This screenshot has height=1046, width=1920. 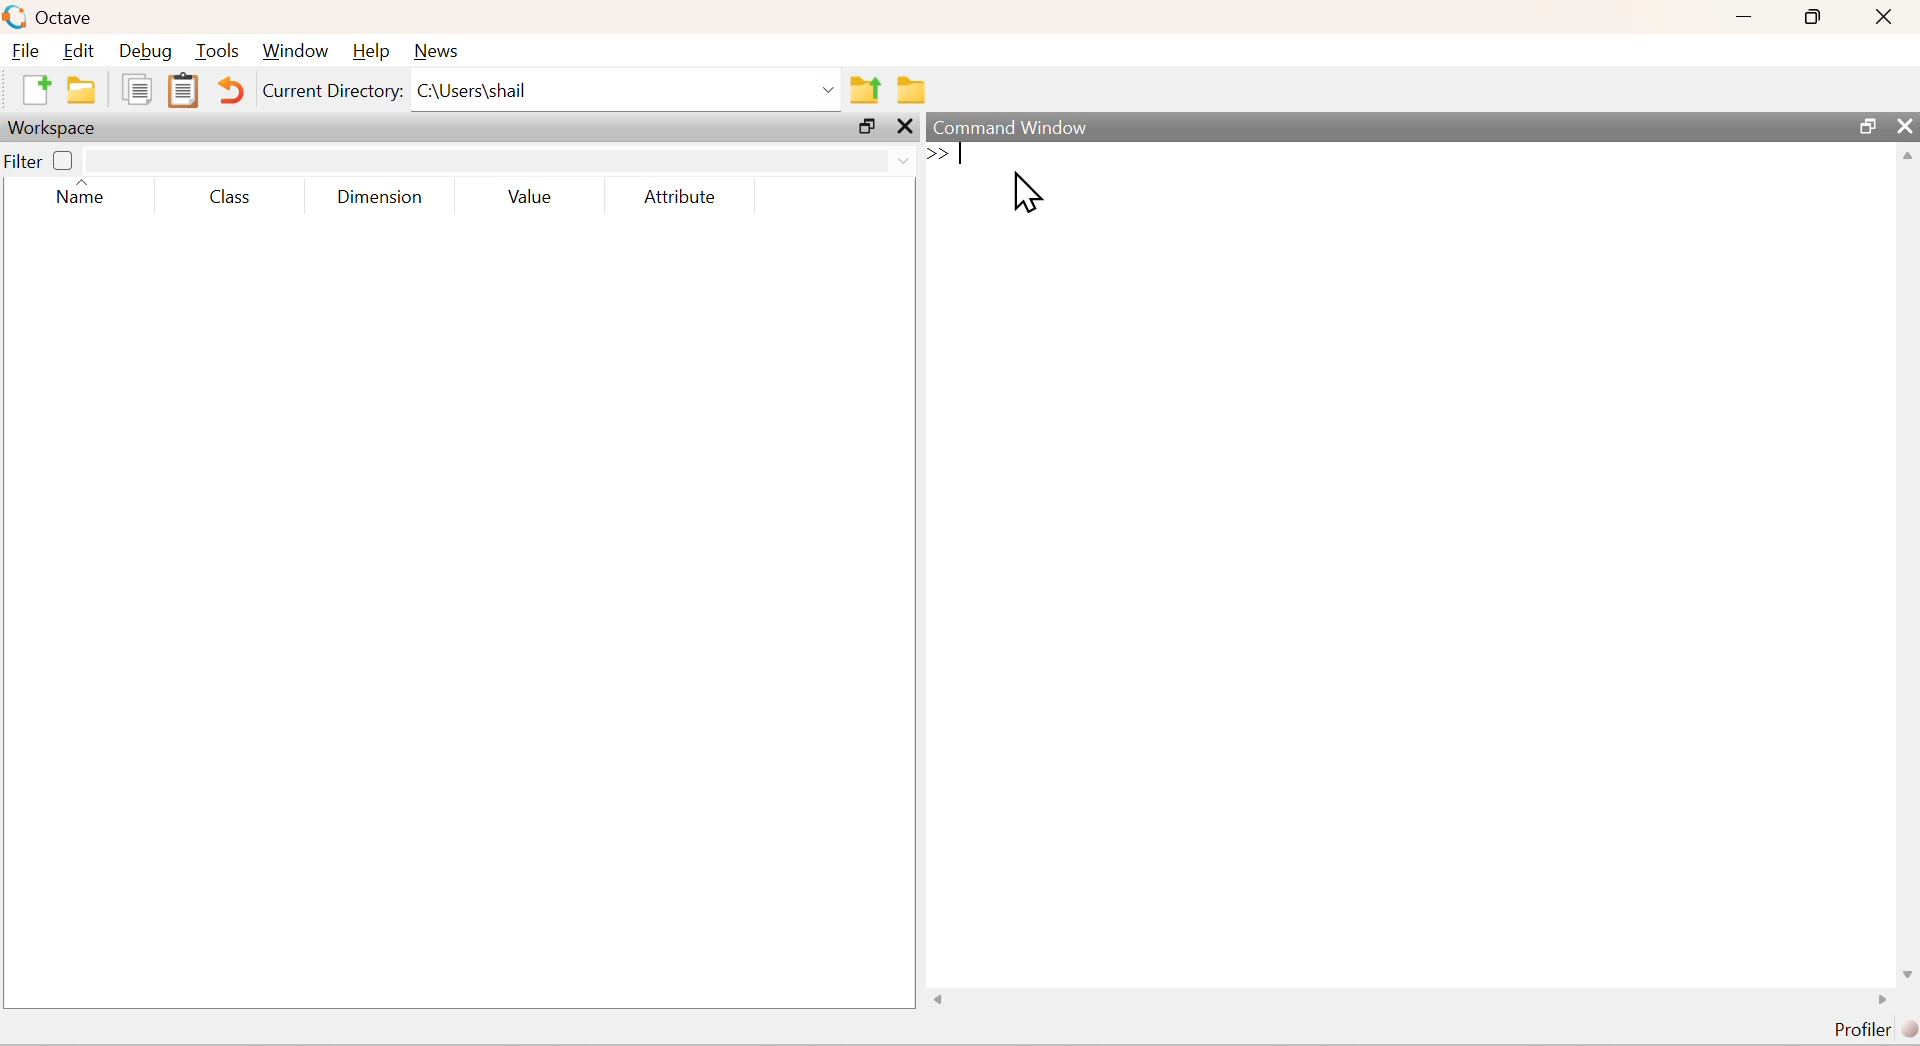 What do you see at coordinates (1870, 1031) in the screenshot?
I see `Profiler` at bounding box center [1870, 1031].